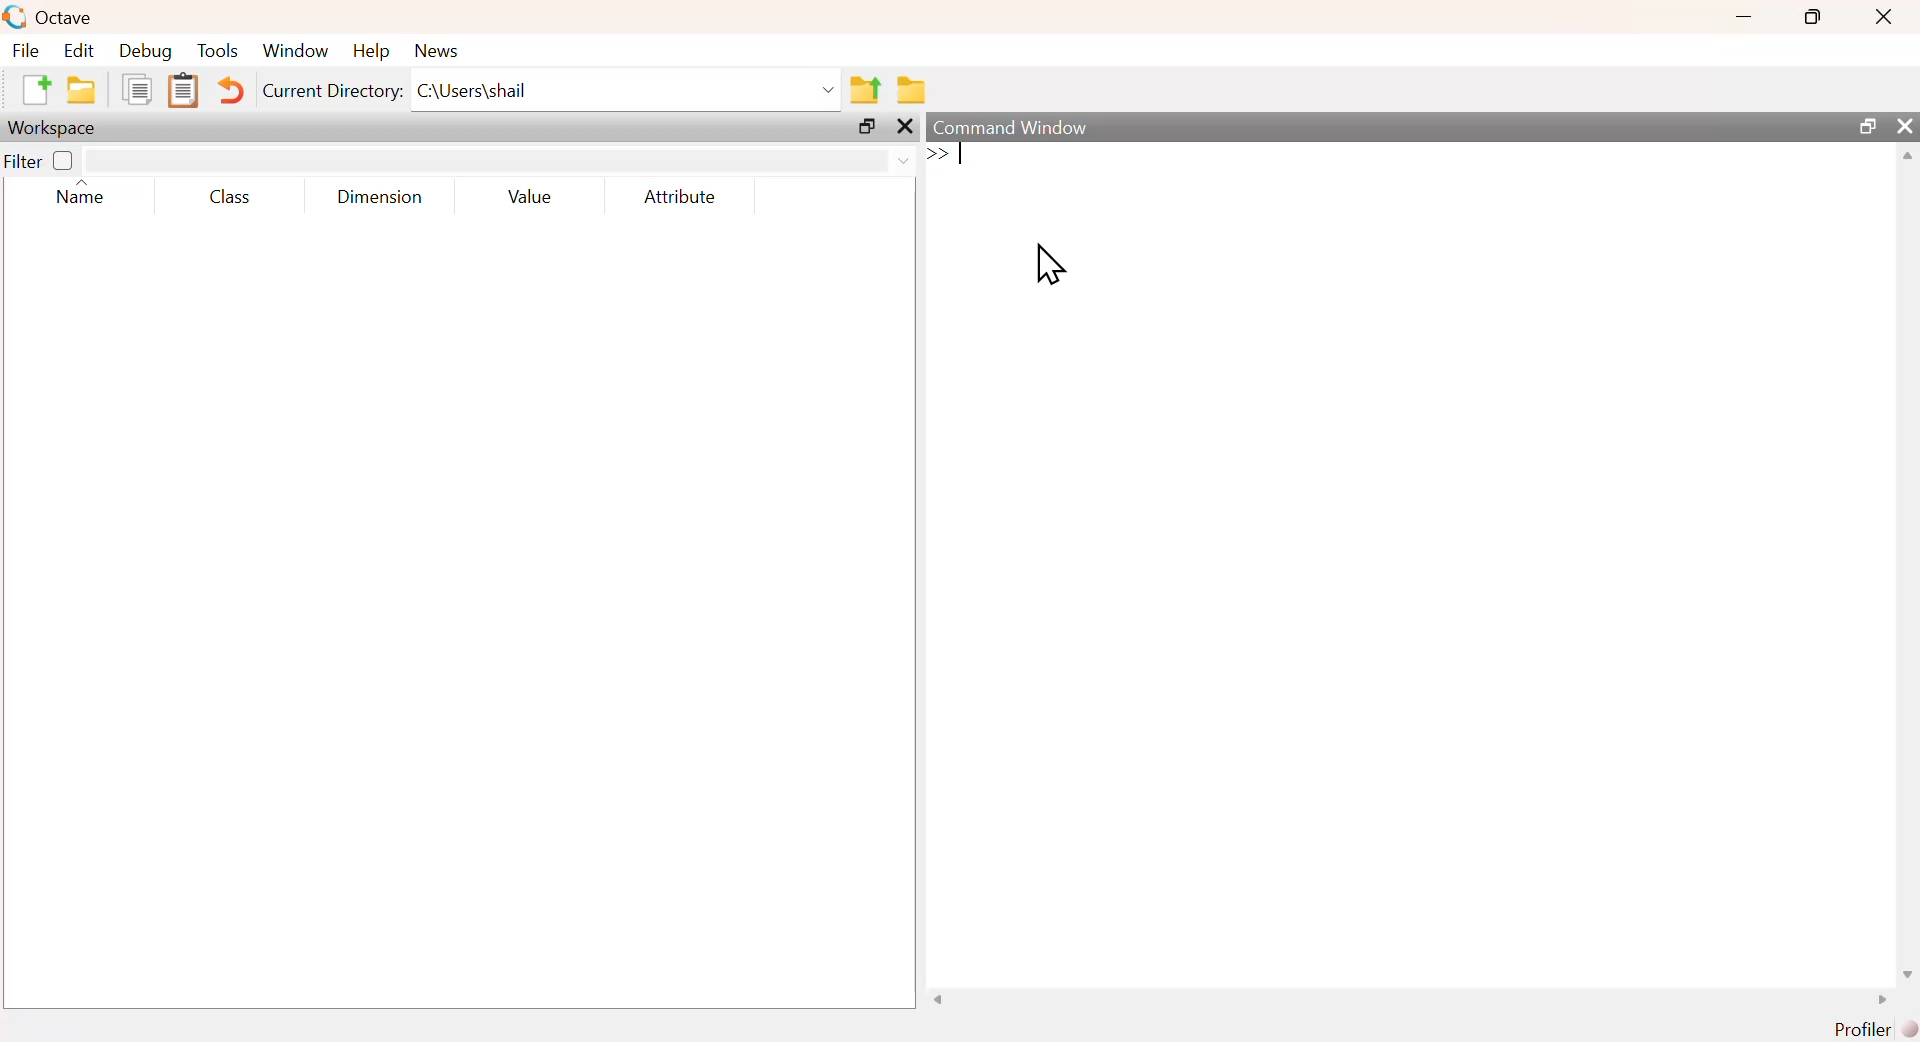  Describe the element at coordinates (1050, 264) in the screenshot. I see `cursor` at that location.